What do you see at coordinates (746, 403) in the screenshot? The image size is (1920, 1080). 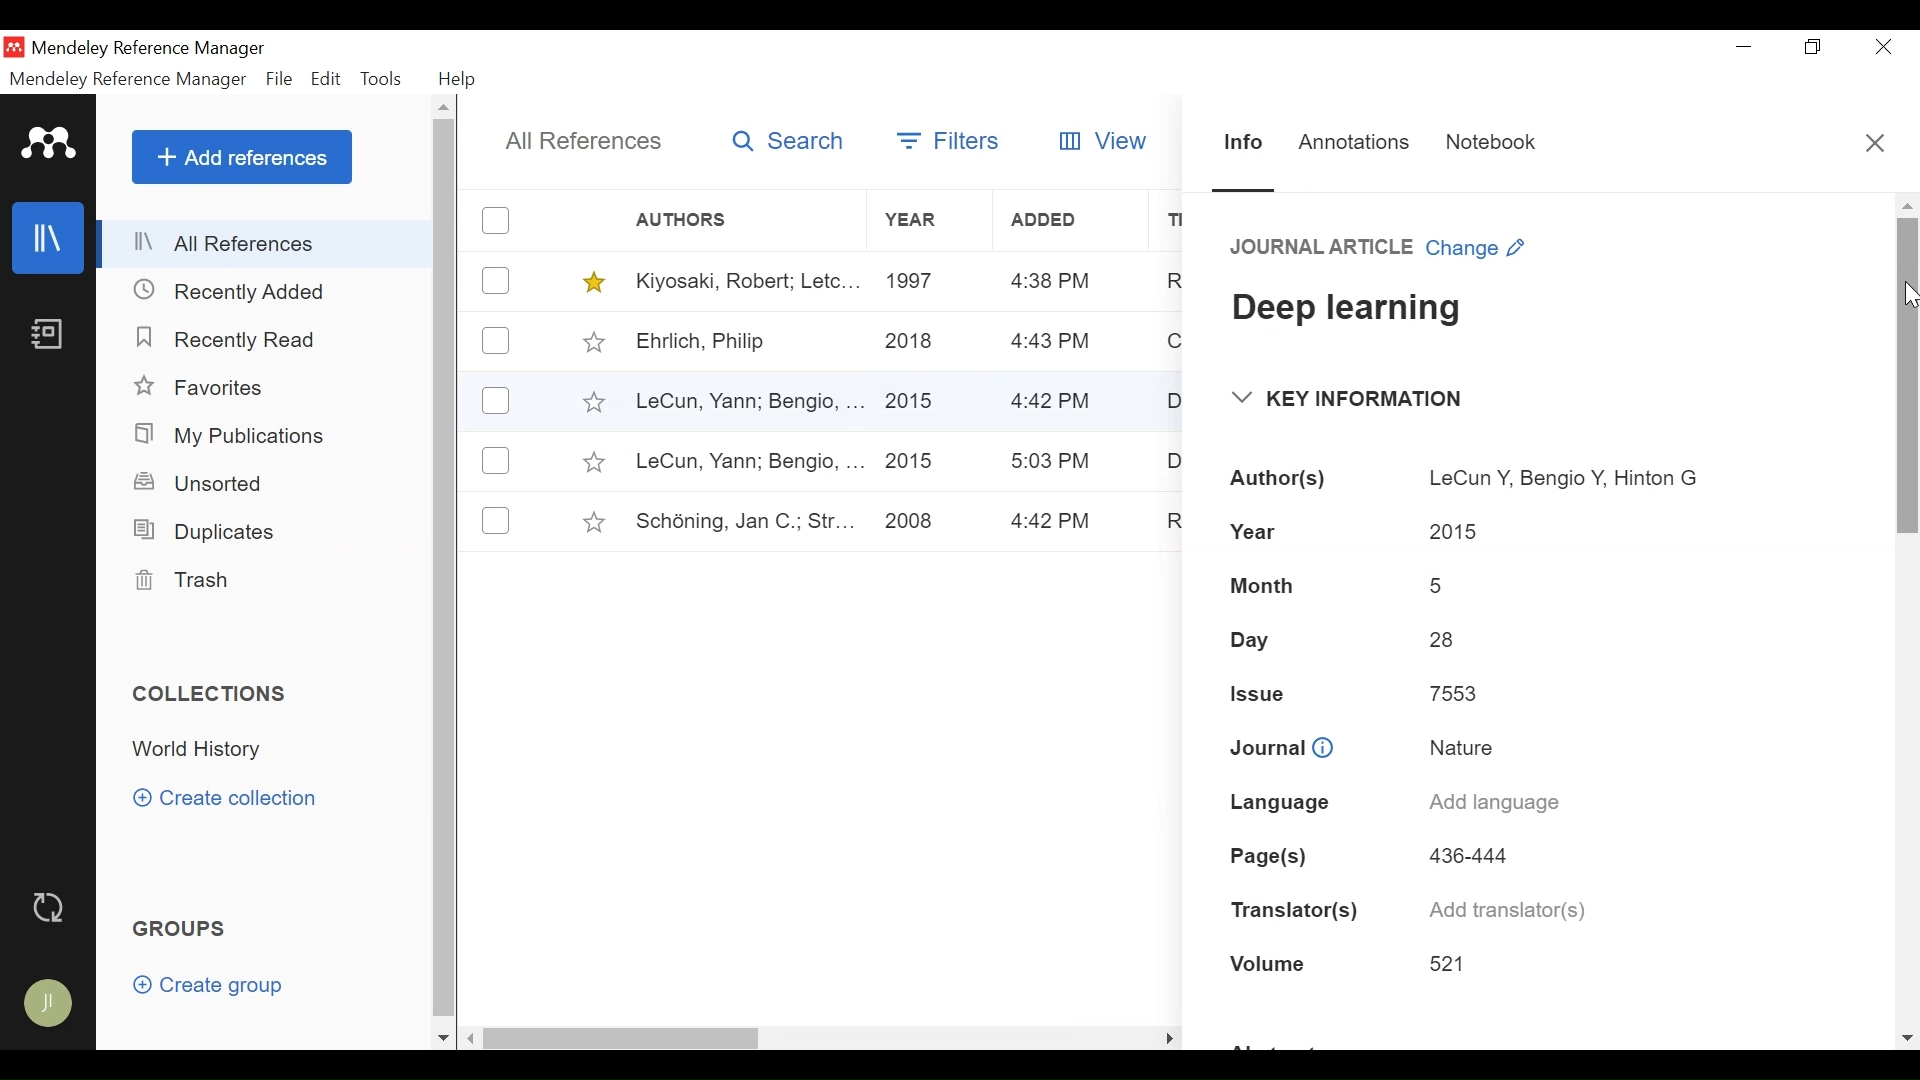 I see `LeCun, Yann, Bengio` at bounding box center [746, 403].